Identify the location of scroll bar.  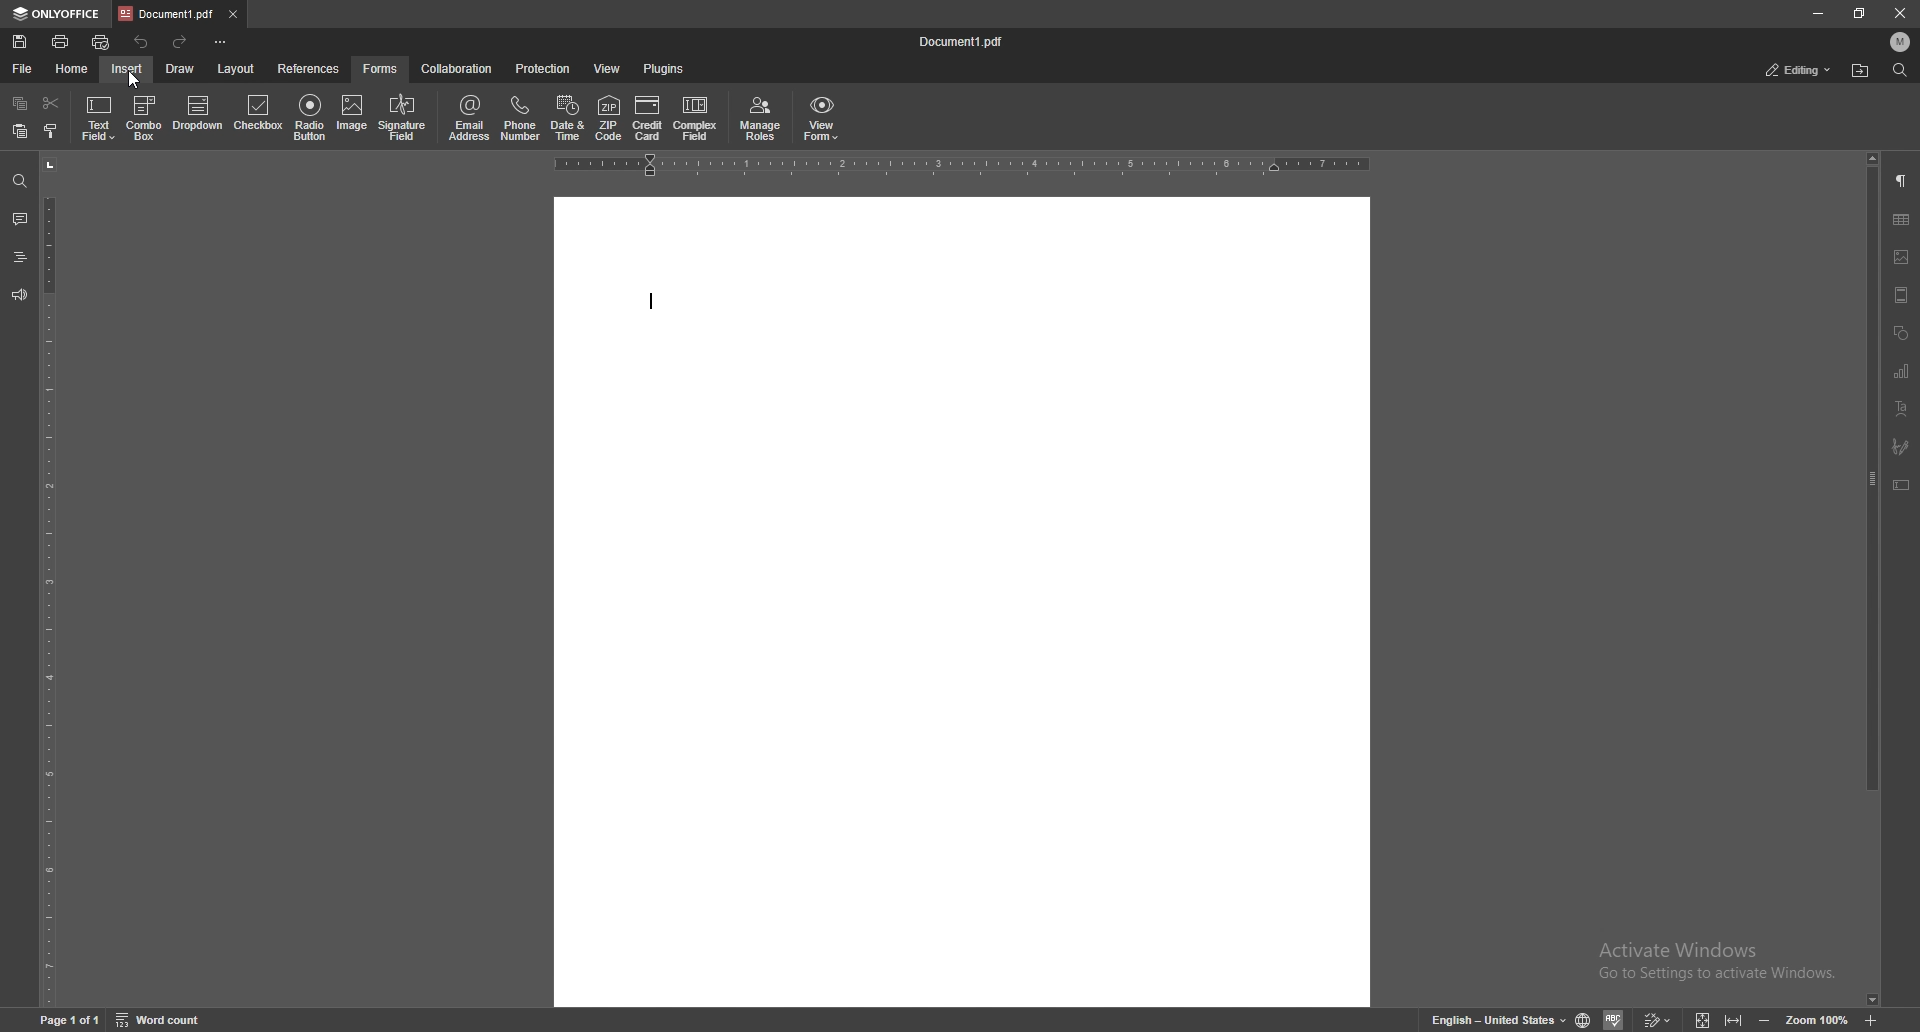
(1870, 580).